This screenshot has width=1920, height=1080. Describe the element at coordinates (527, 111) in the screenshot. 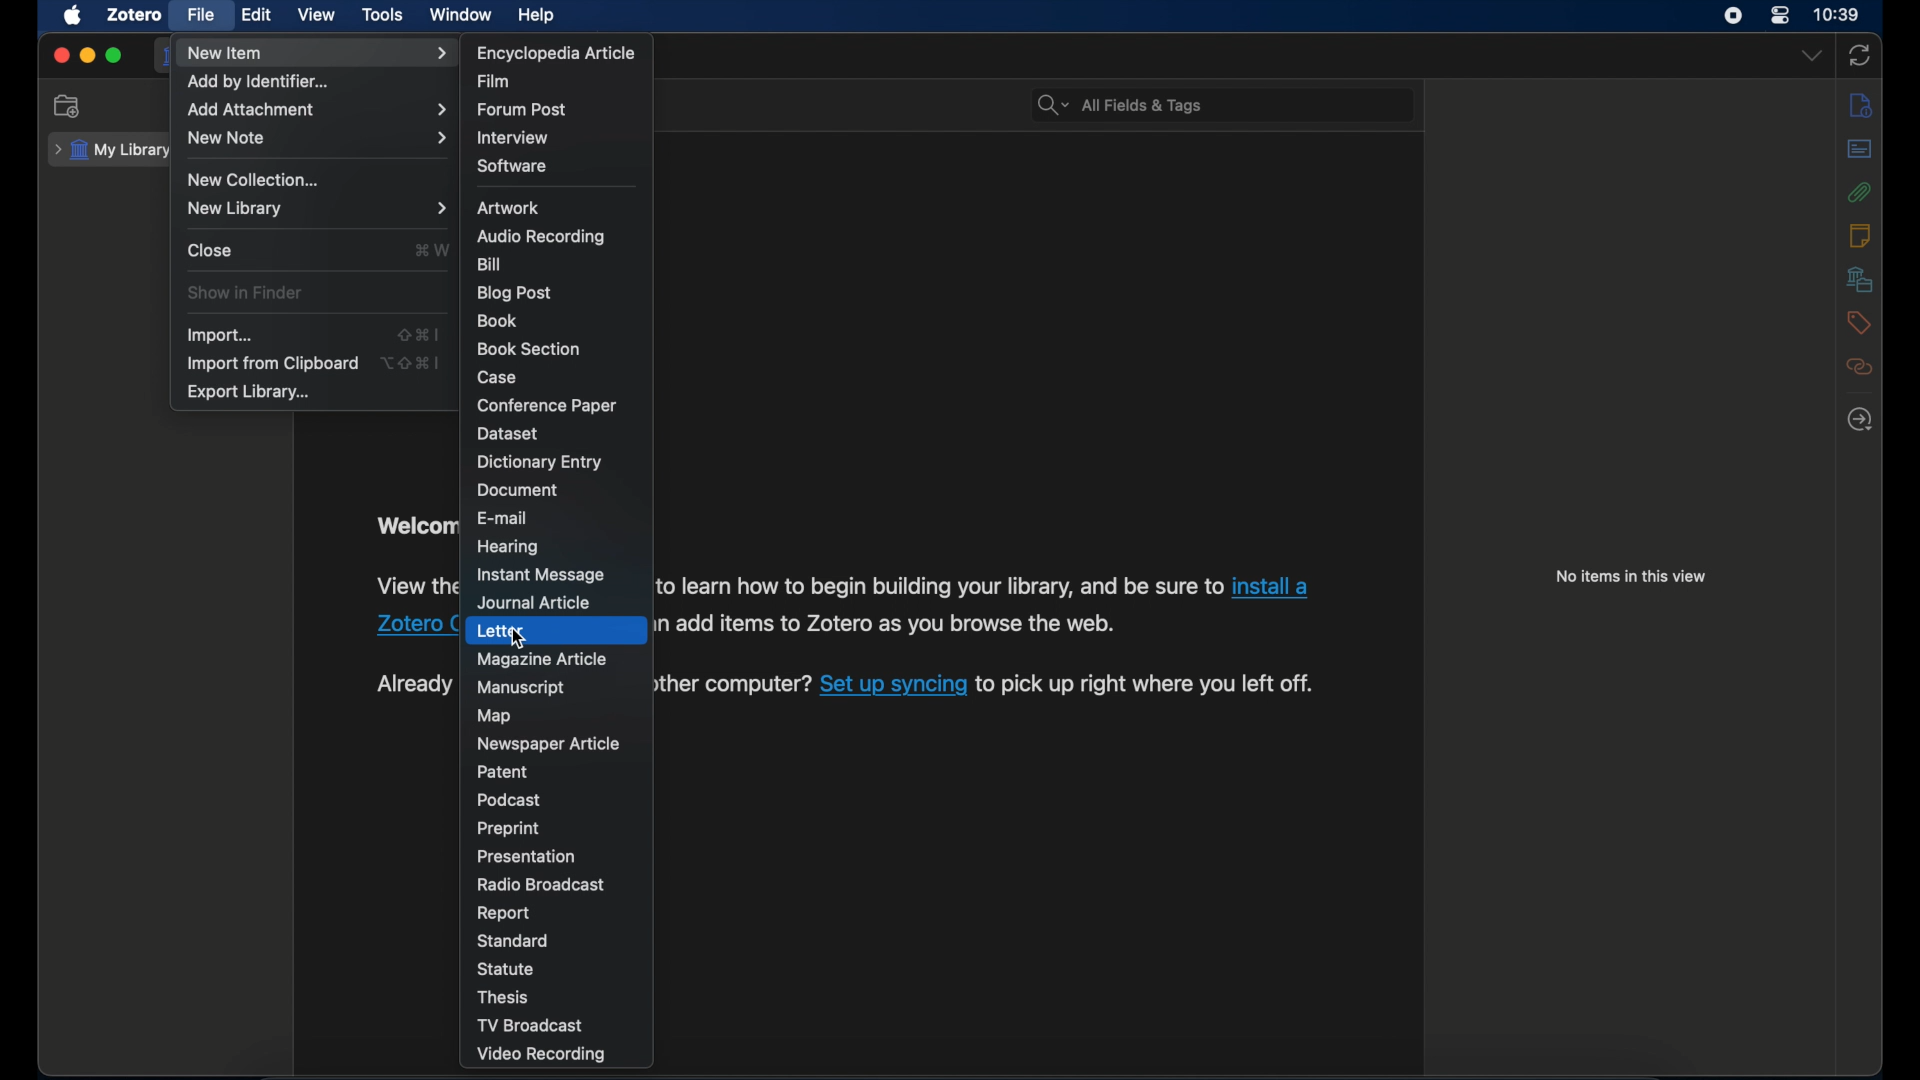

I see `forum post` at that location.